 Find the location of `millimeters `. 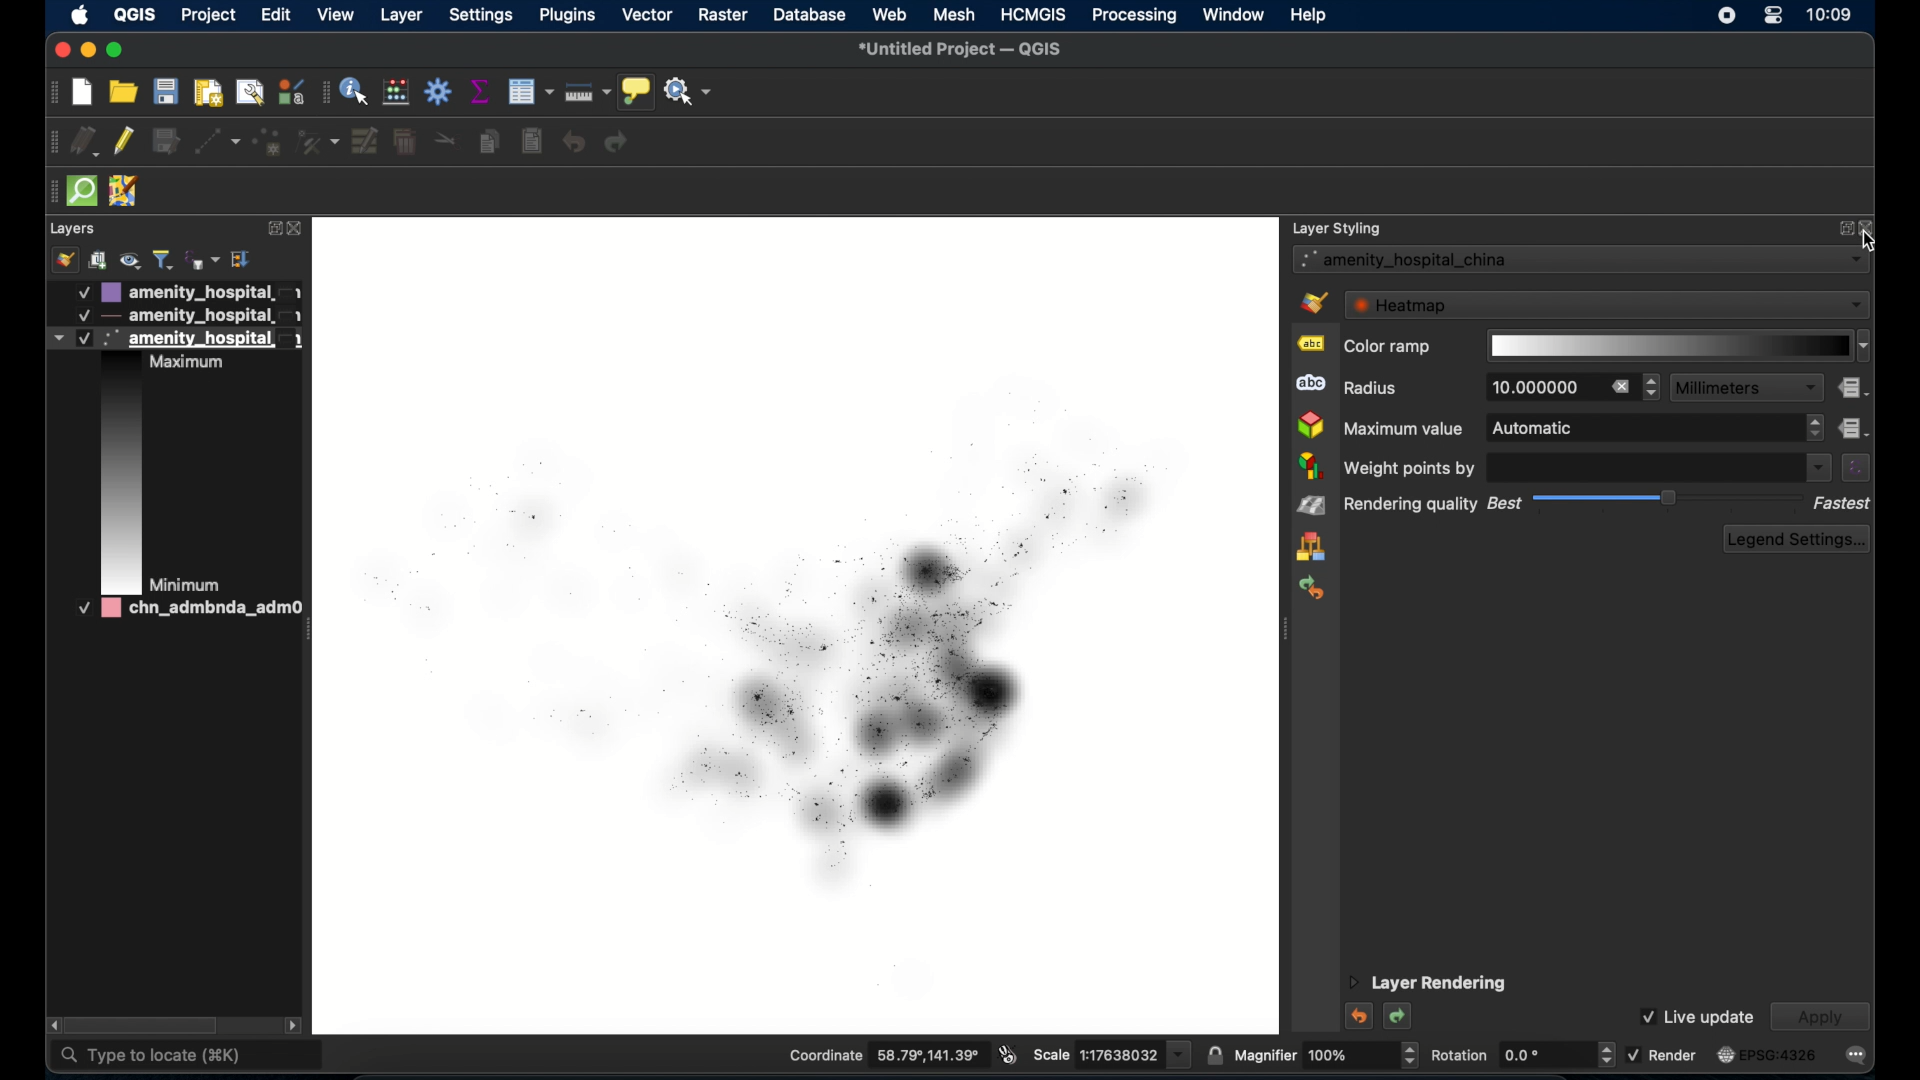

millimeters  is located at coordinates (1747, 388).